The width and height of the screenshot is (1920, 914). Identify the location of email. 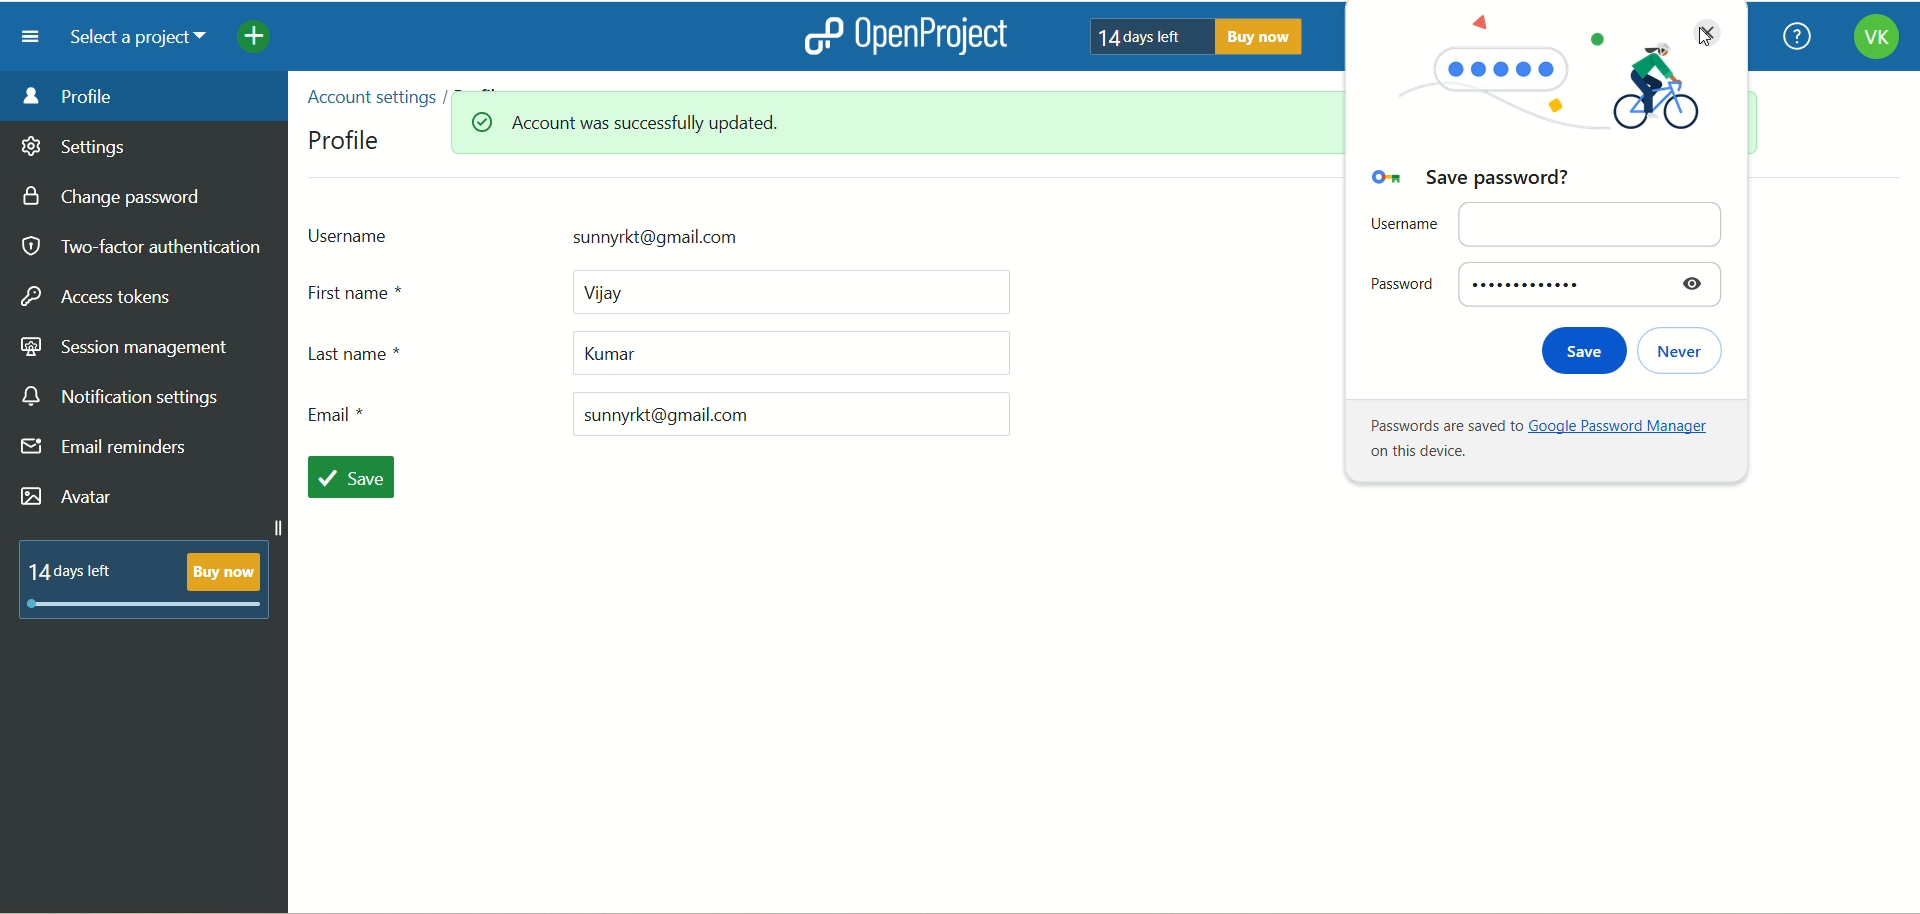
(653, 414).